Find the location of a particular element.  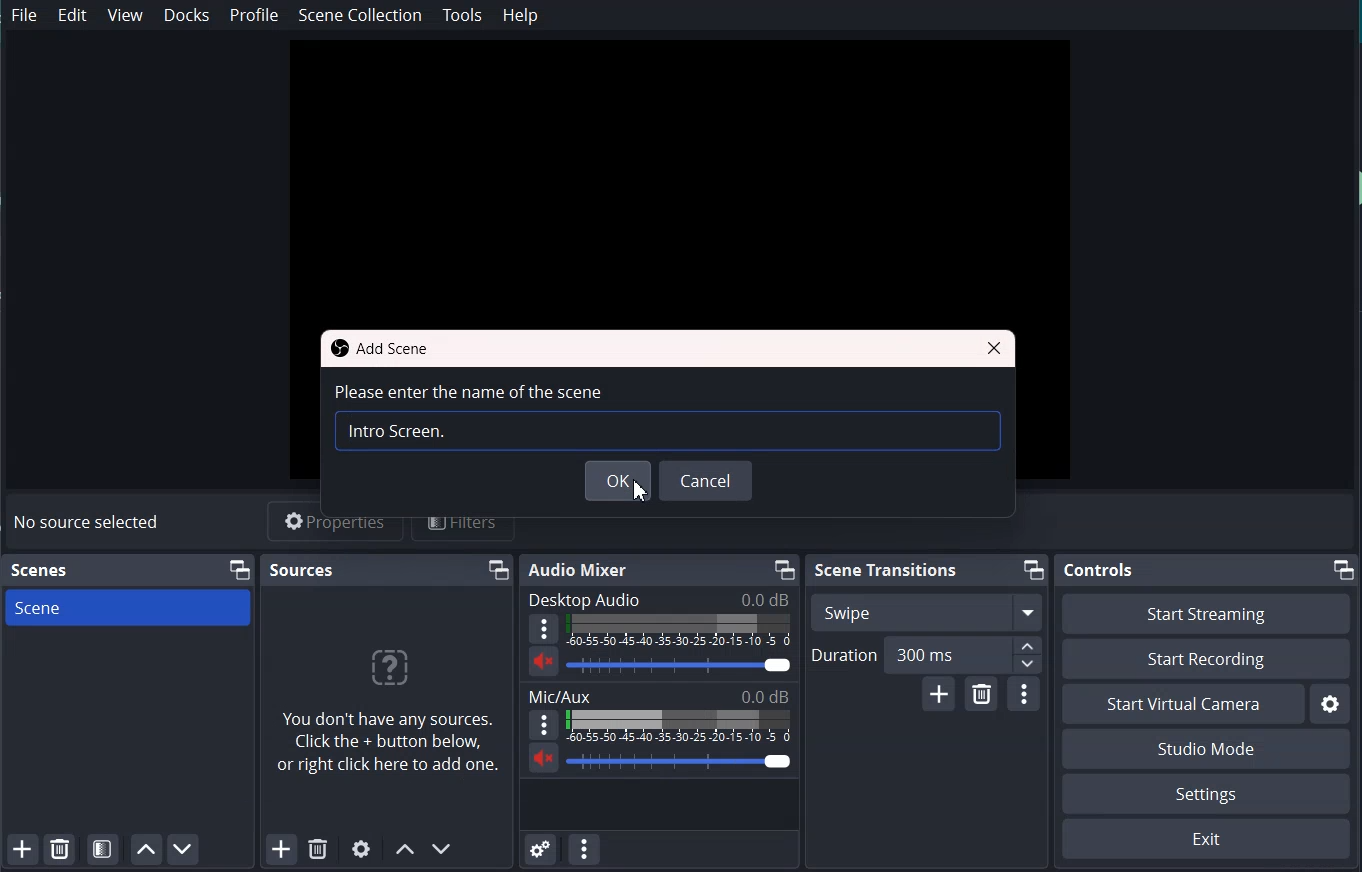

Close is located at coordinates (997, 349).